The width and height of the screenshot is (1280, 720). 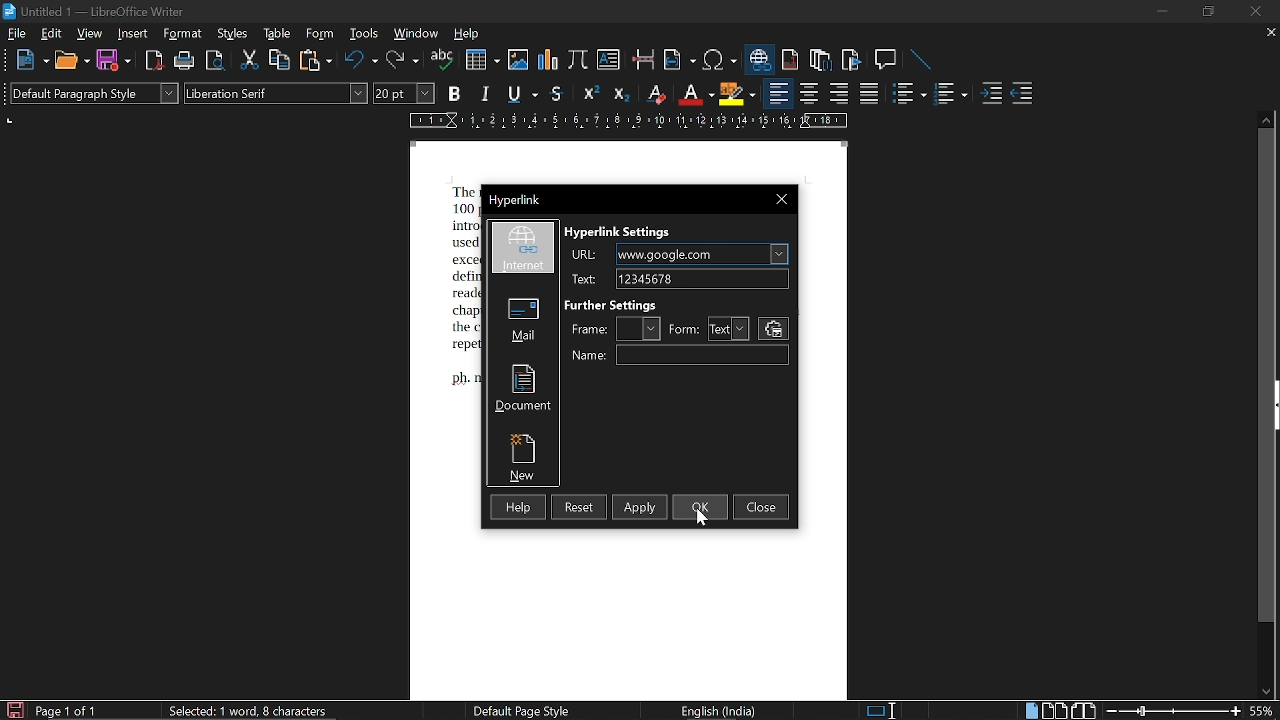 What do you see at coordinates (610, 59) in the screenshot?
I see `insert text` at bounding box center [610, 59].